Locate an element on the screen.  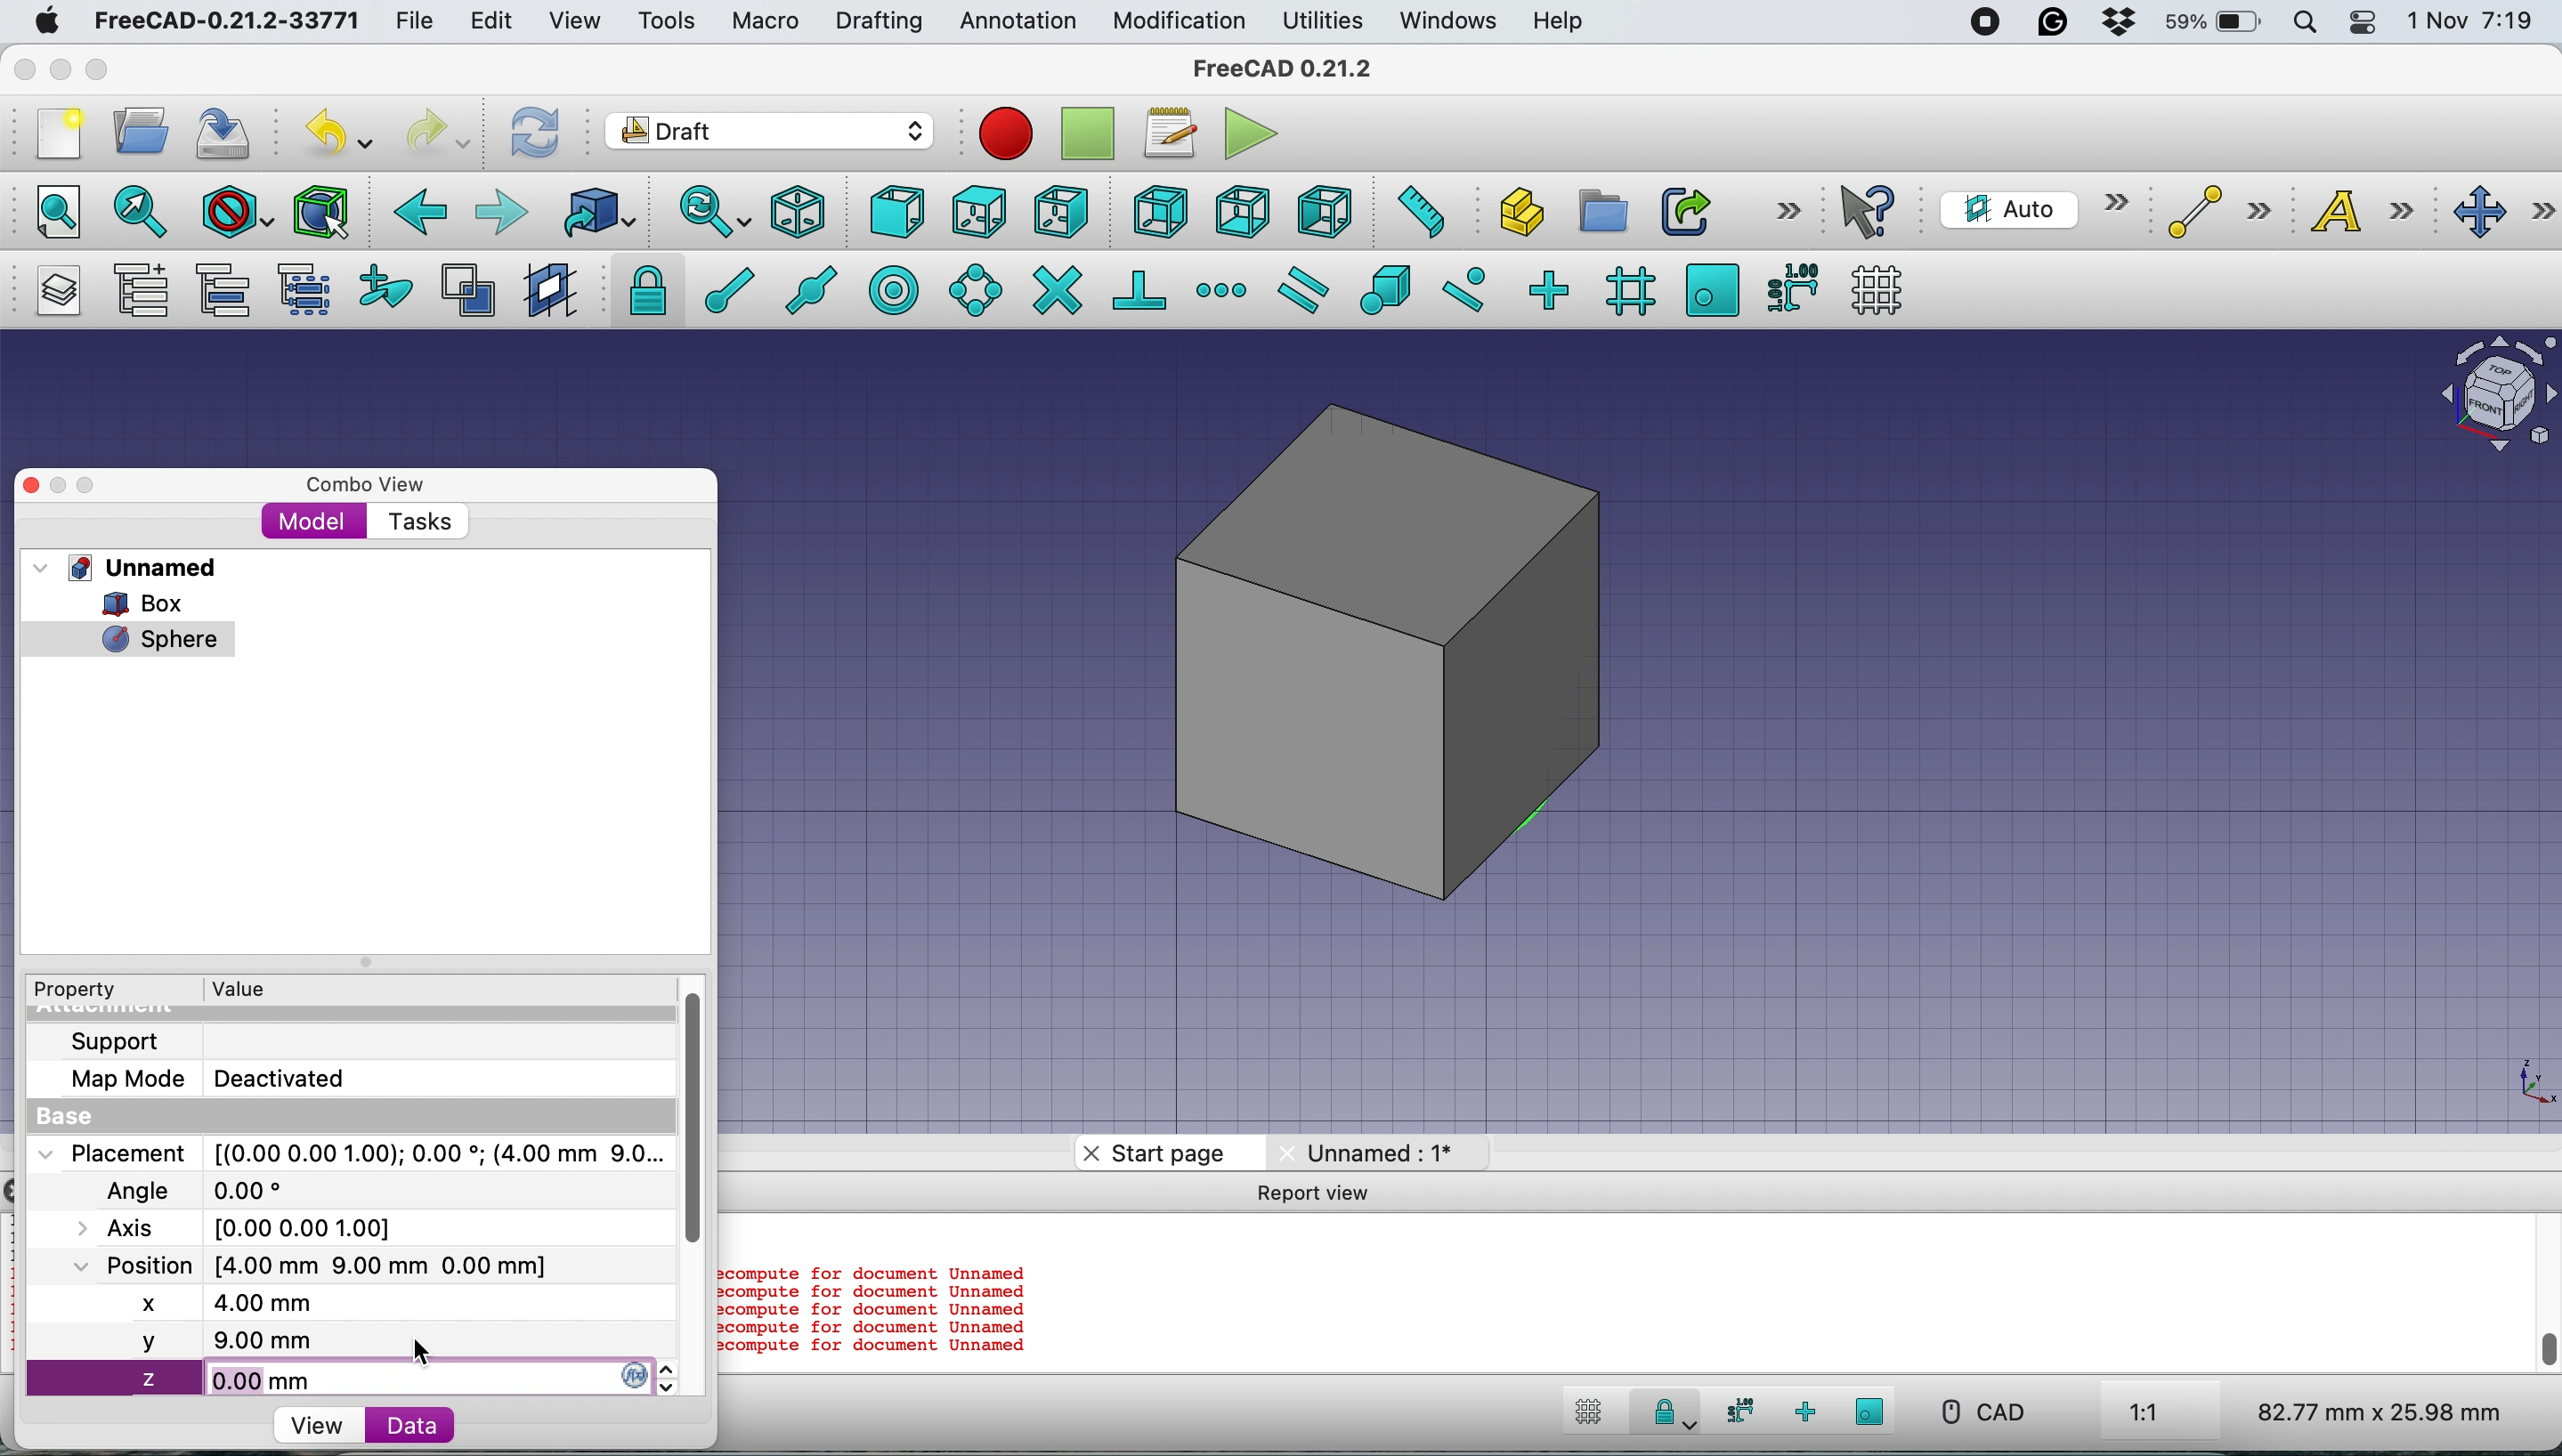
dimensions is located at coordinates (2374, 1411).